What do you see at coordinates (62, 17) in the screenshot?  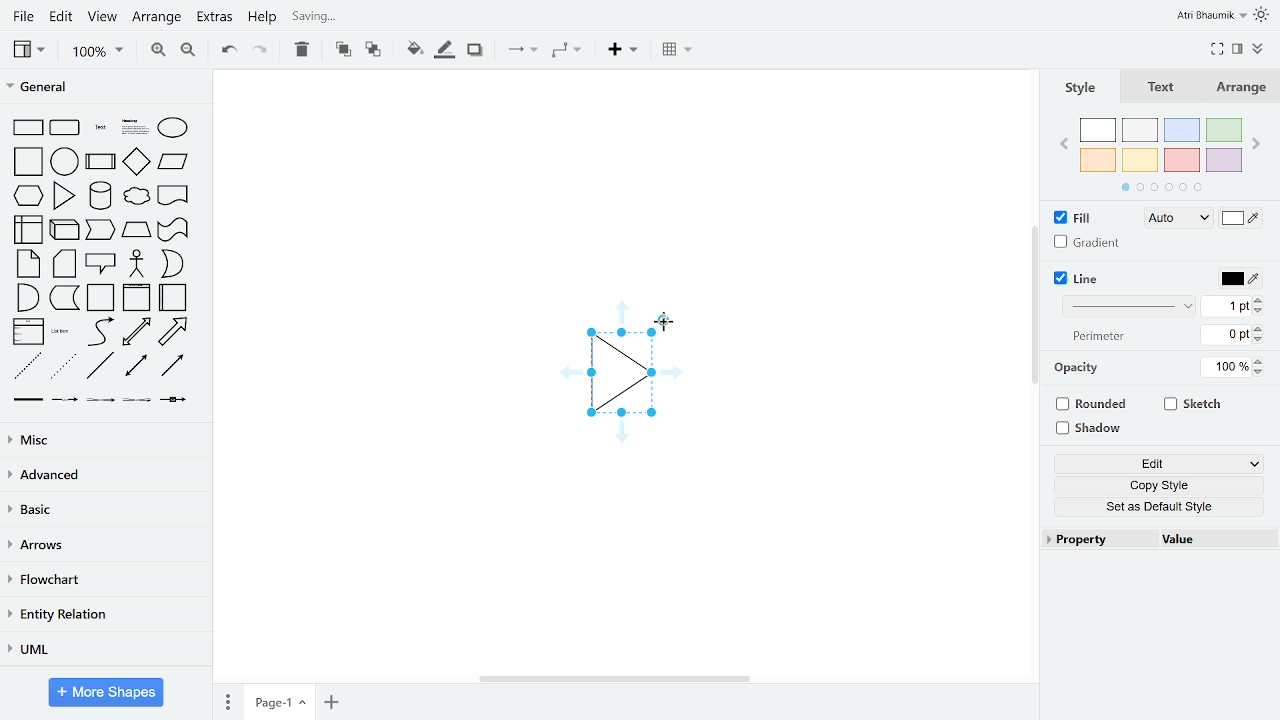 I see `edit` at bounding box center [62, 17].